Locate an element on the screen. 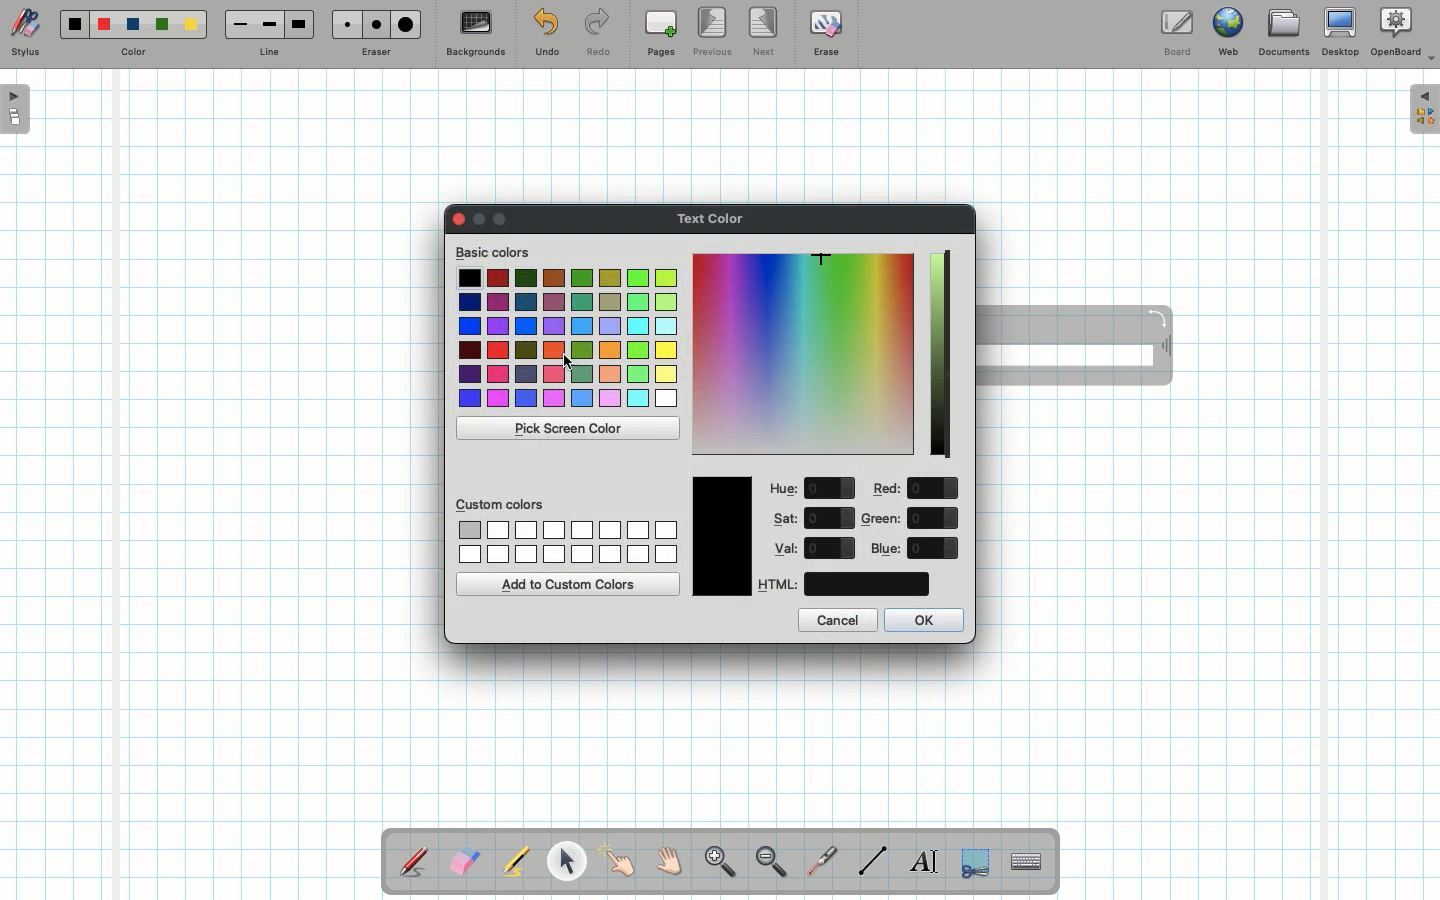 The image size is (1440, 900). Large line is located at coordinates (300, 24).